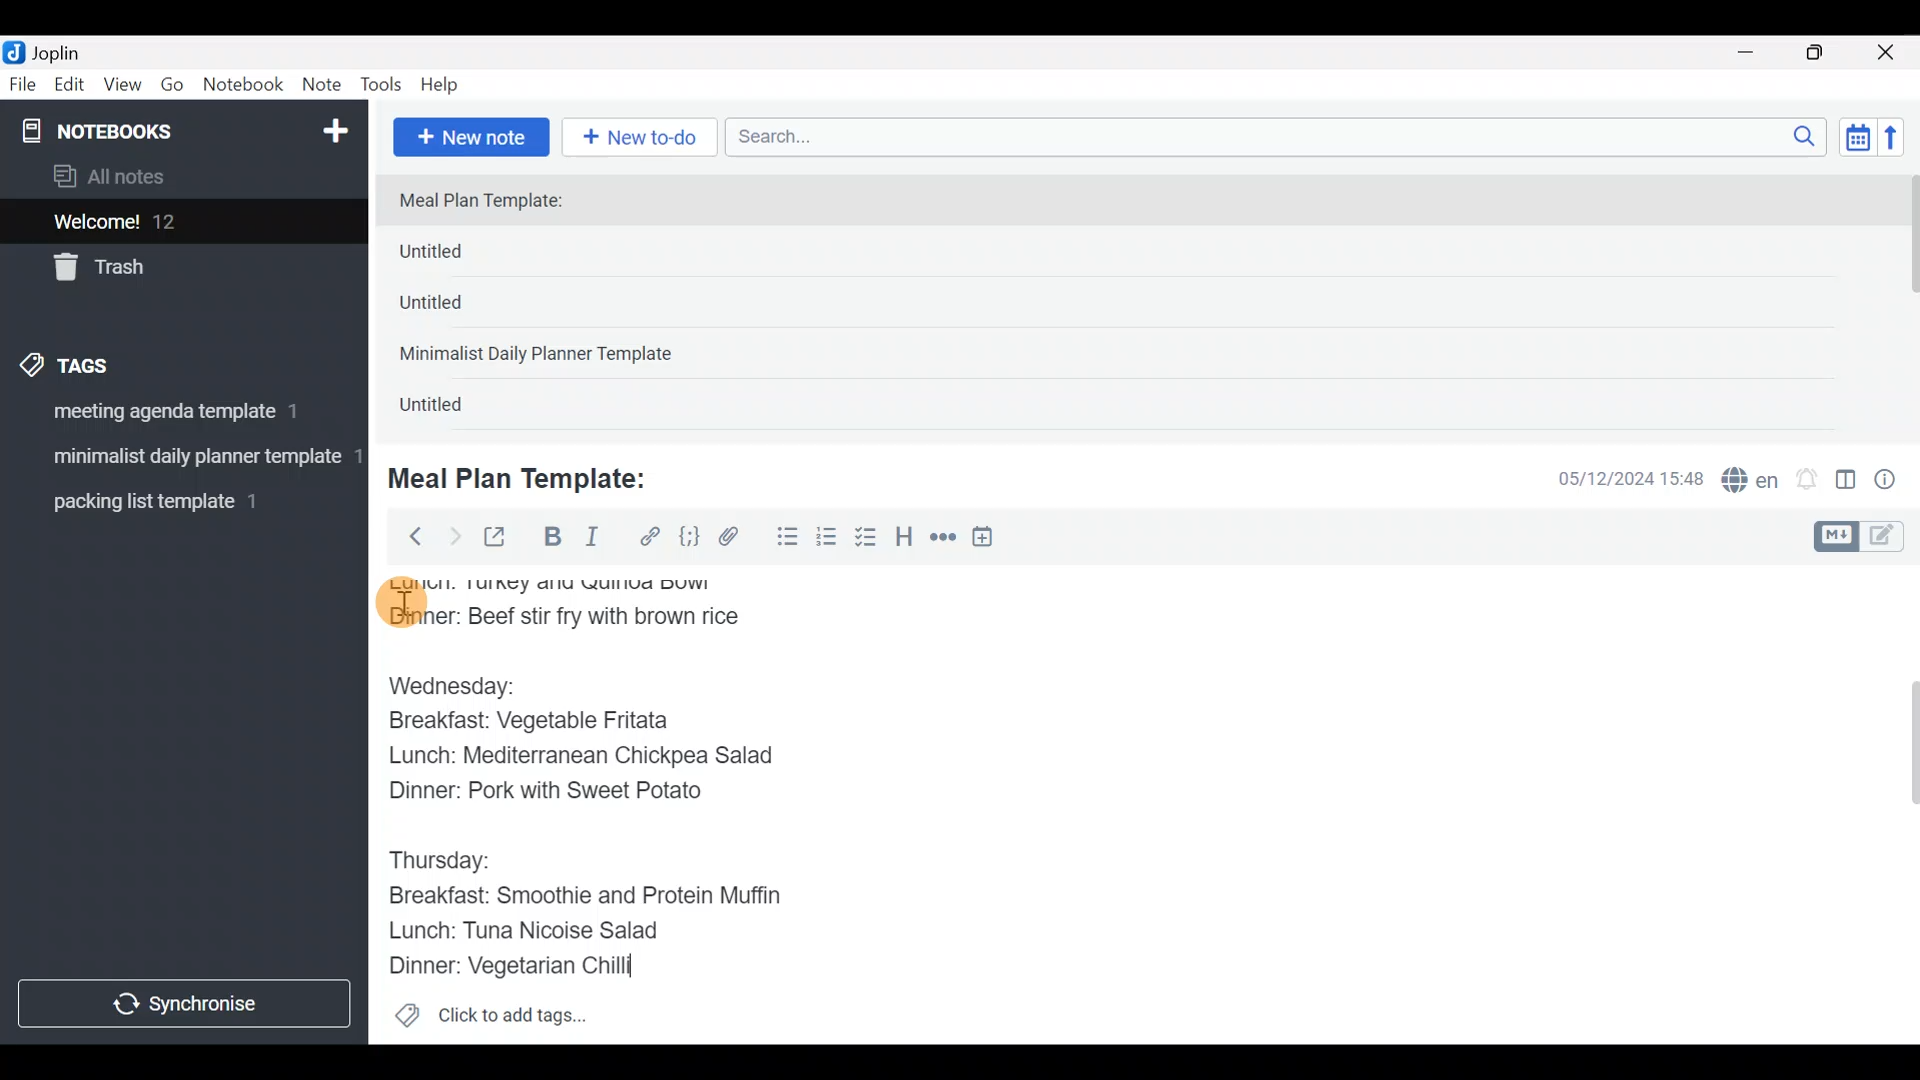  I want to click on Toggle external editing, so click(502, 538).